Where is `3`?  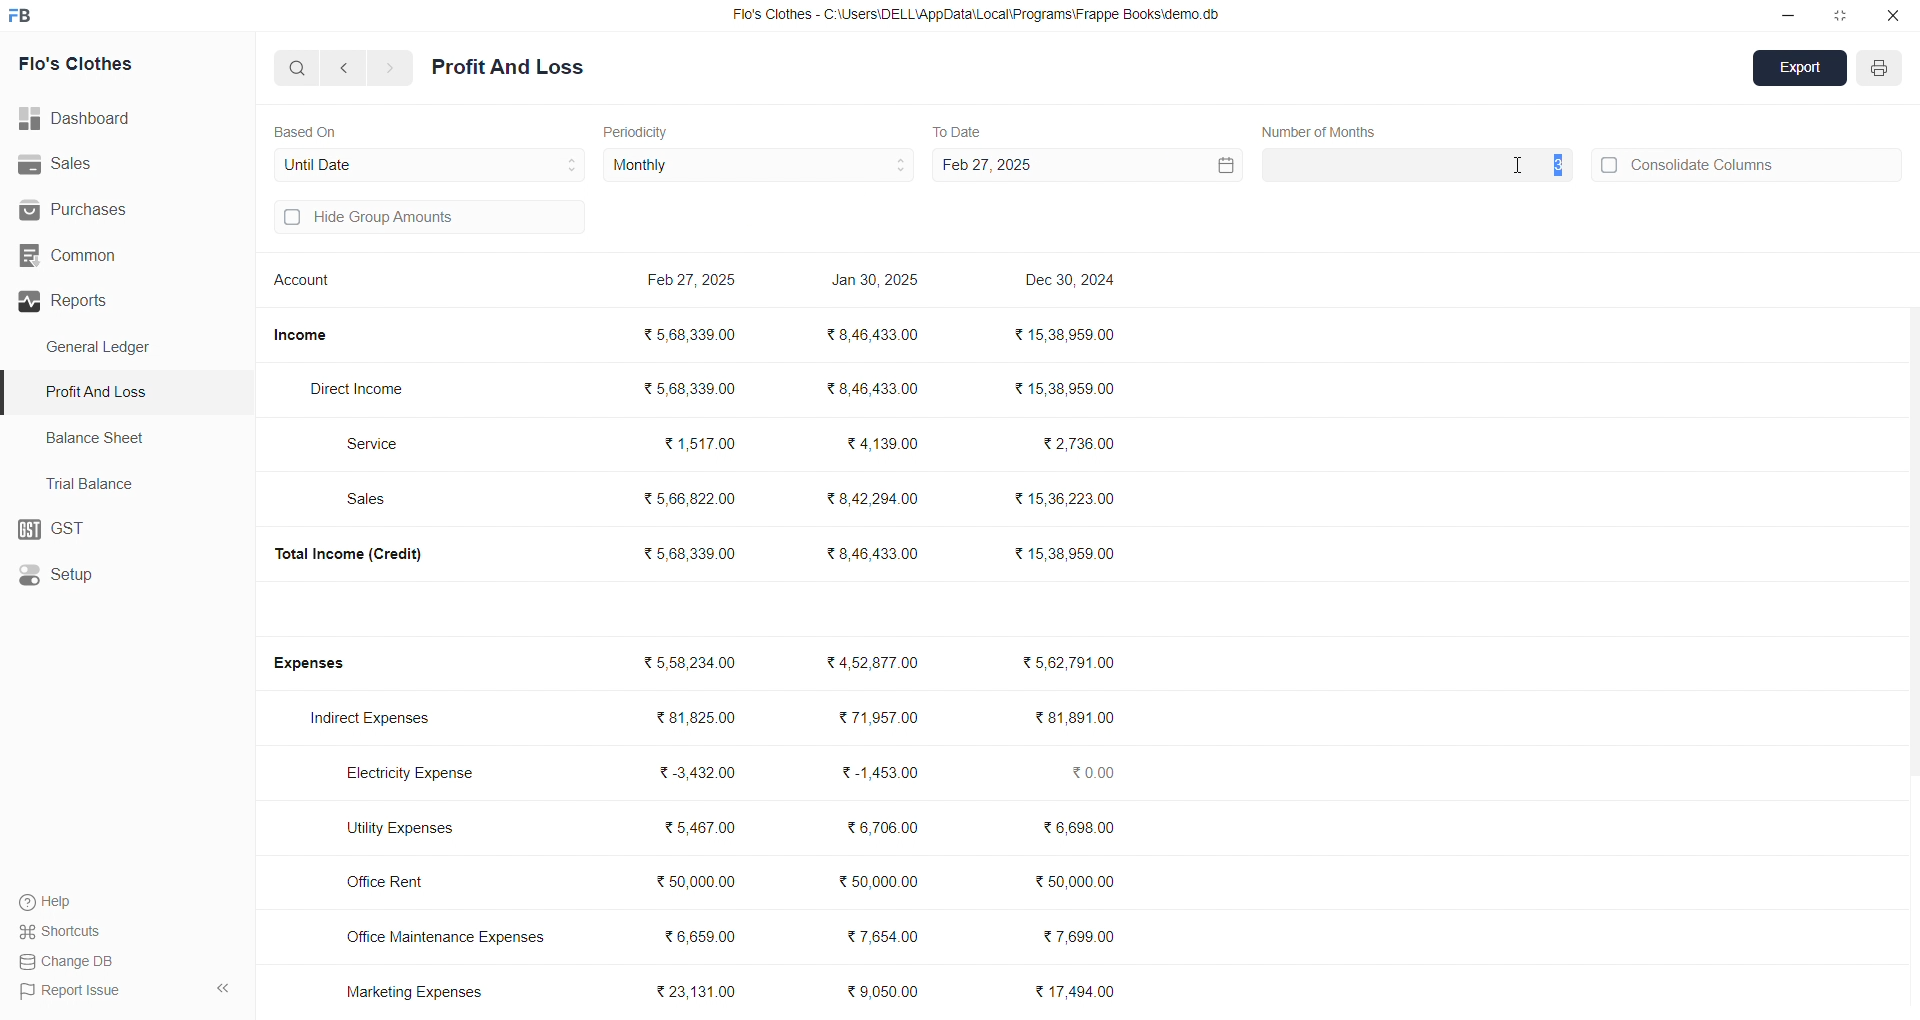 3 is located at coordinates (1415, 165).